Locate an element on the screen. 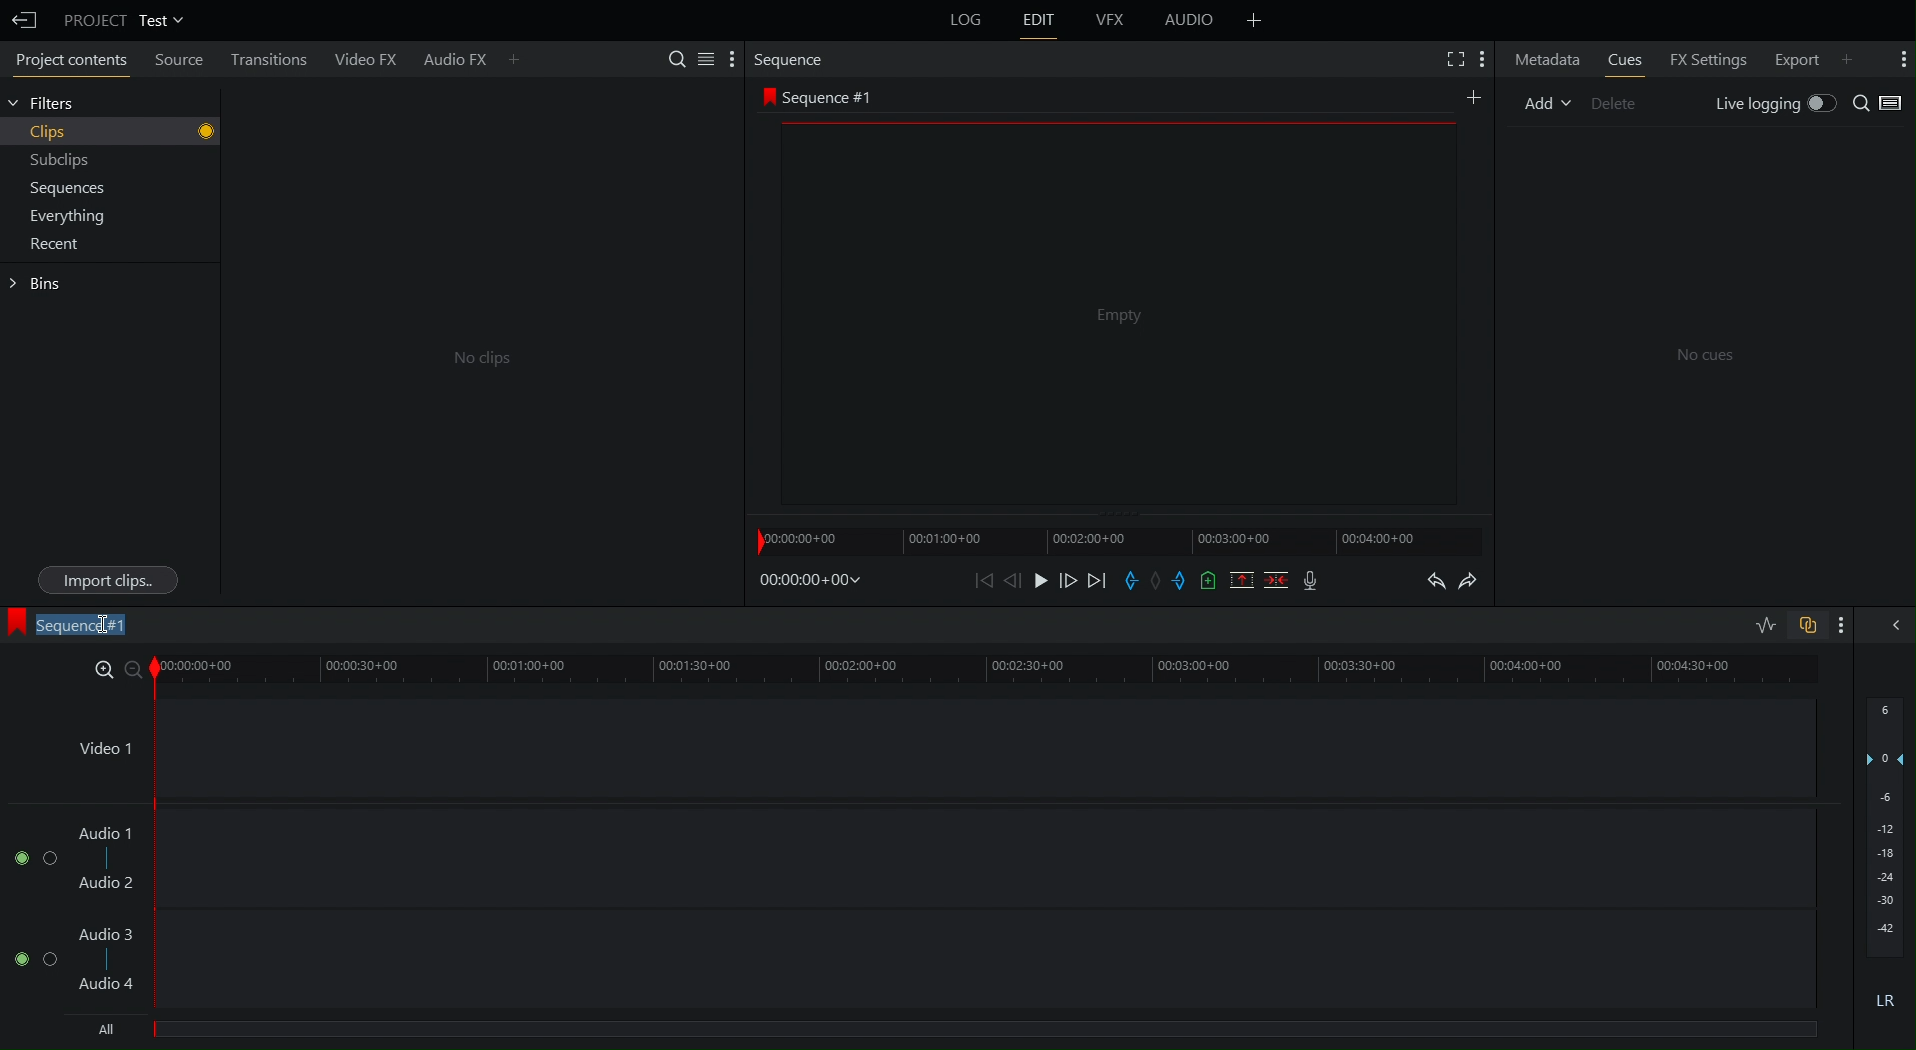 The height and width of the screenshot is (1050, 1916). Skip Forward is located at coordinates (1100, 579).